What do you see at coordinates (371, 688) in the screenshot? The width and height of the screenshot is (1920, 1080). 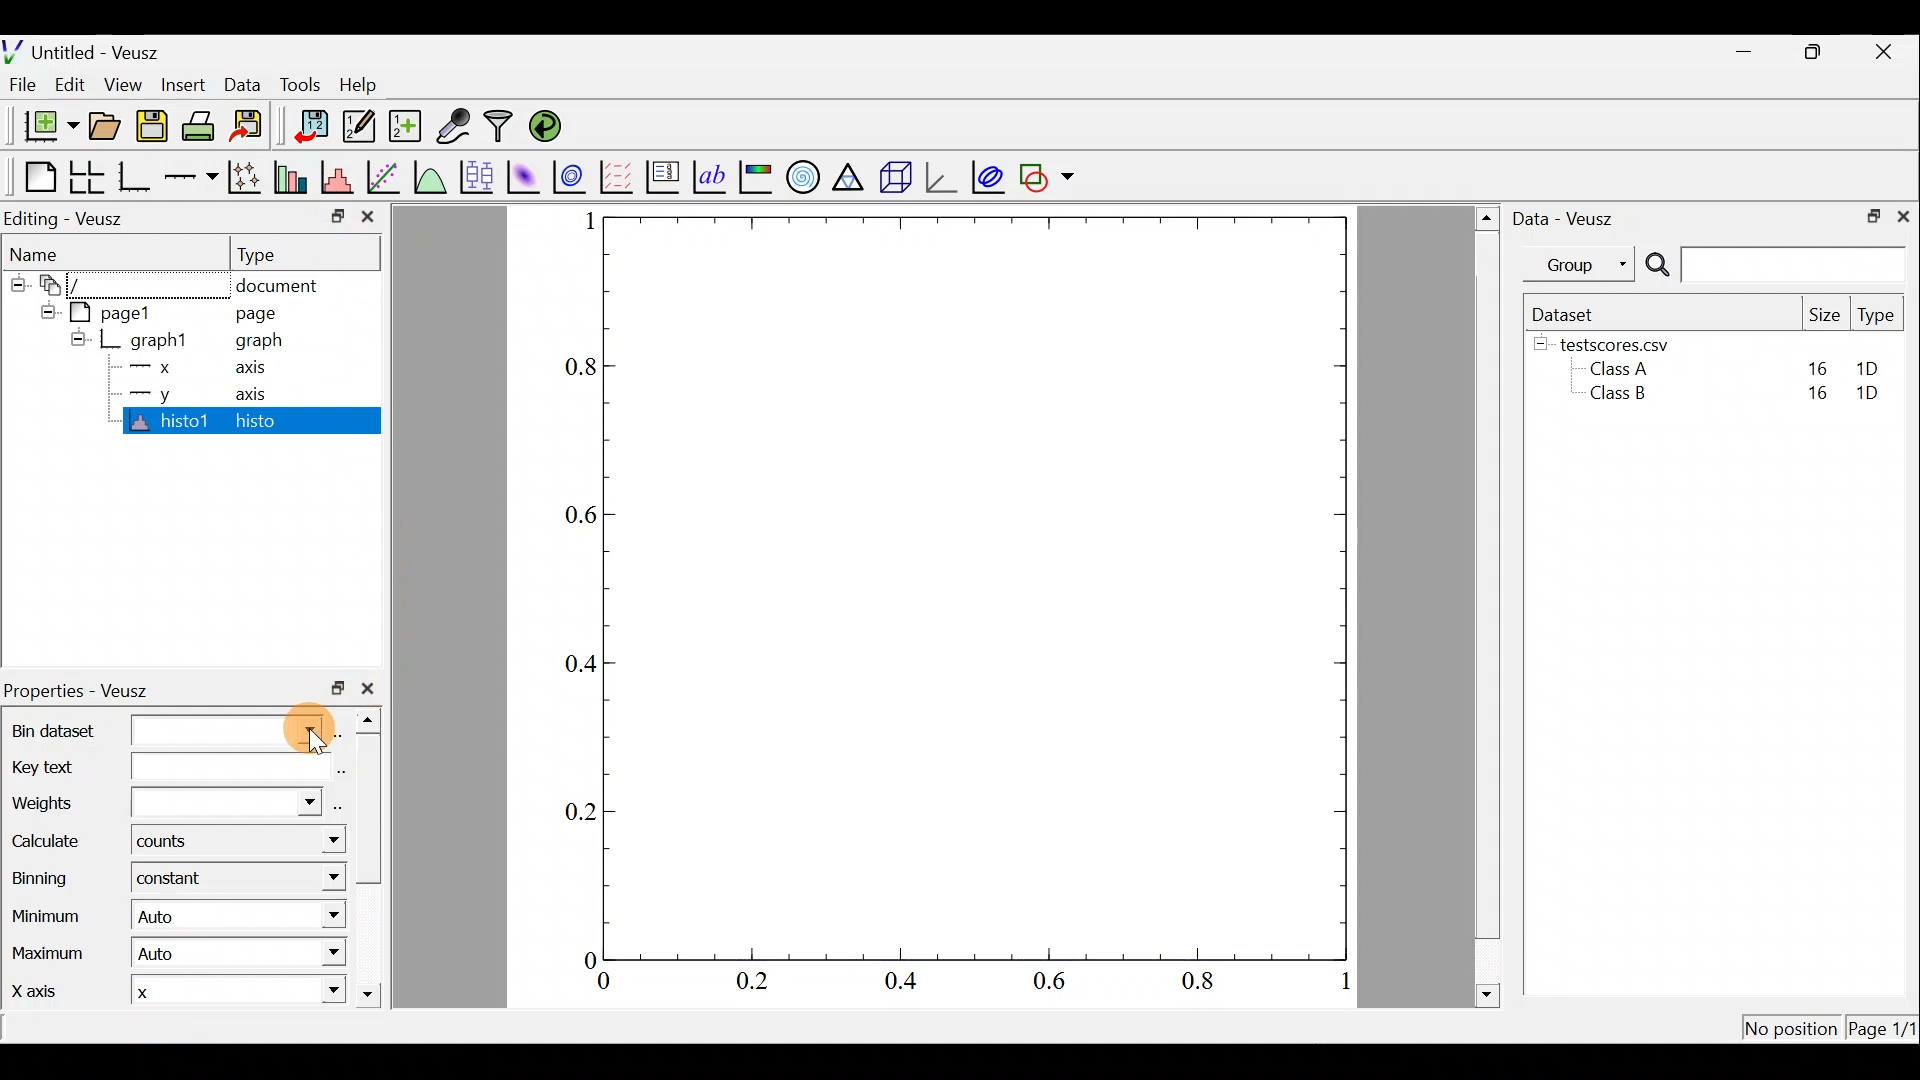 I see `close` at bounding box center [371, 688].